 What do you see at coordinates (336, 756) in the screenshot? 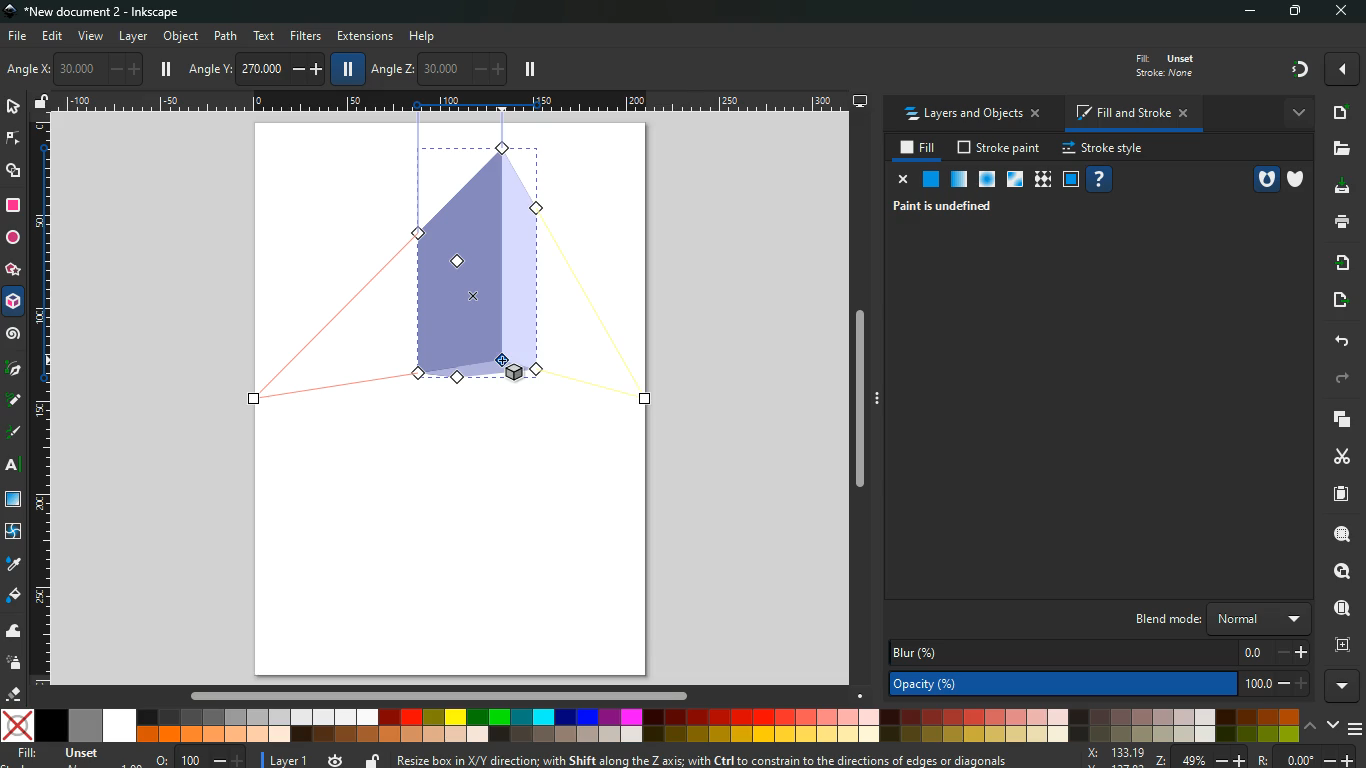
I see `time` at bounding box center [336, 756].